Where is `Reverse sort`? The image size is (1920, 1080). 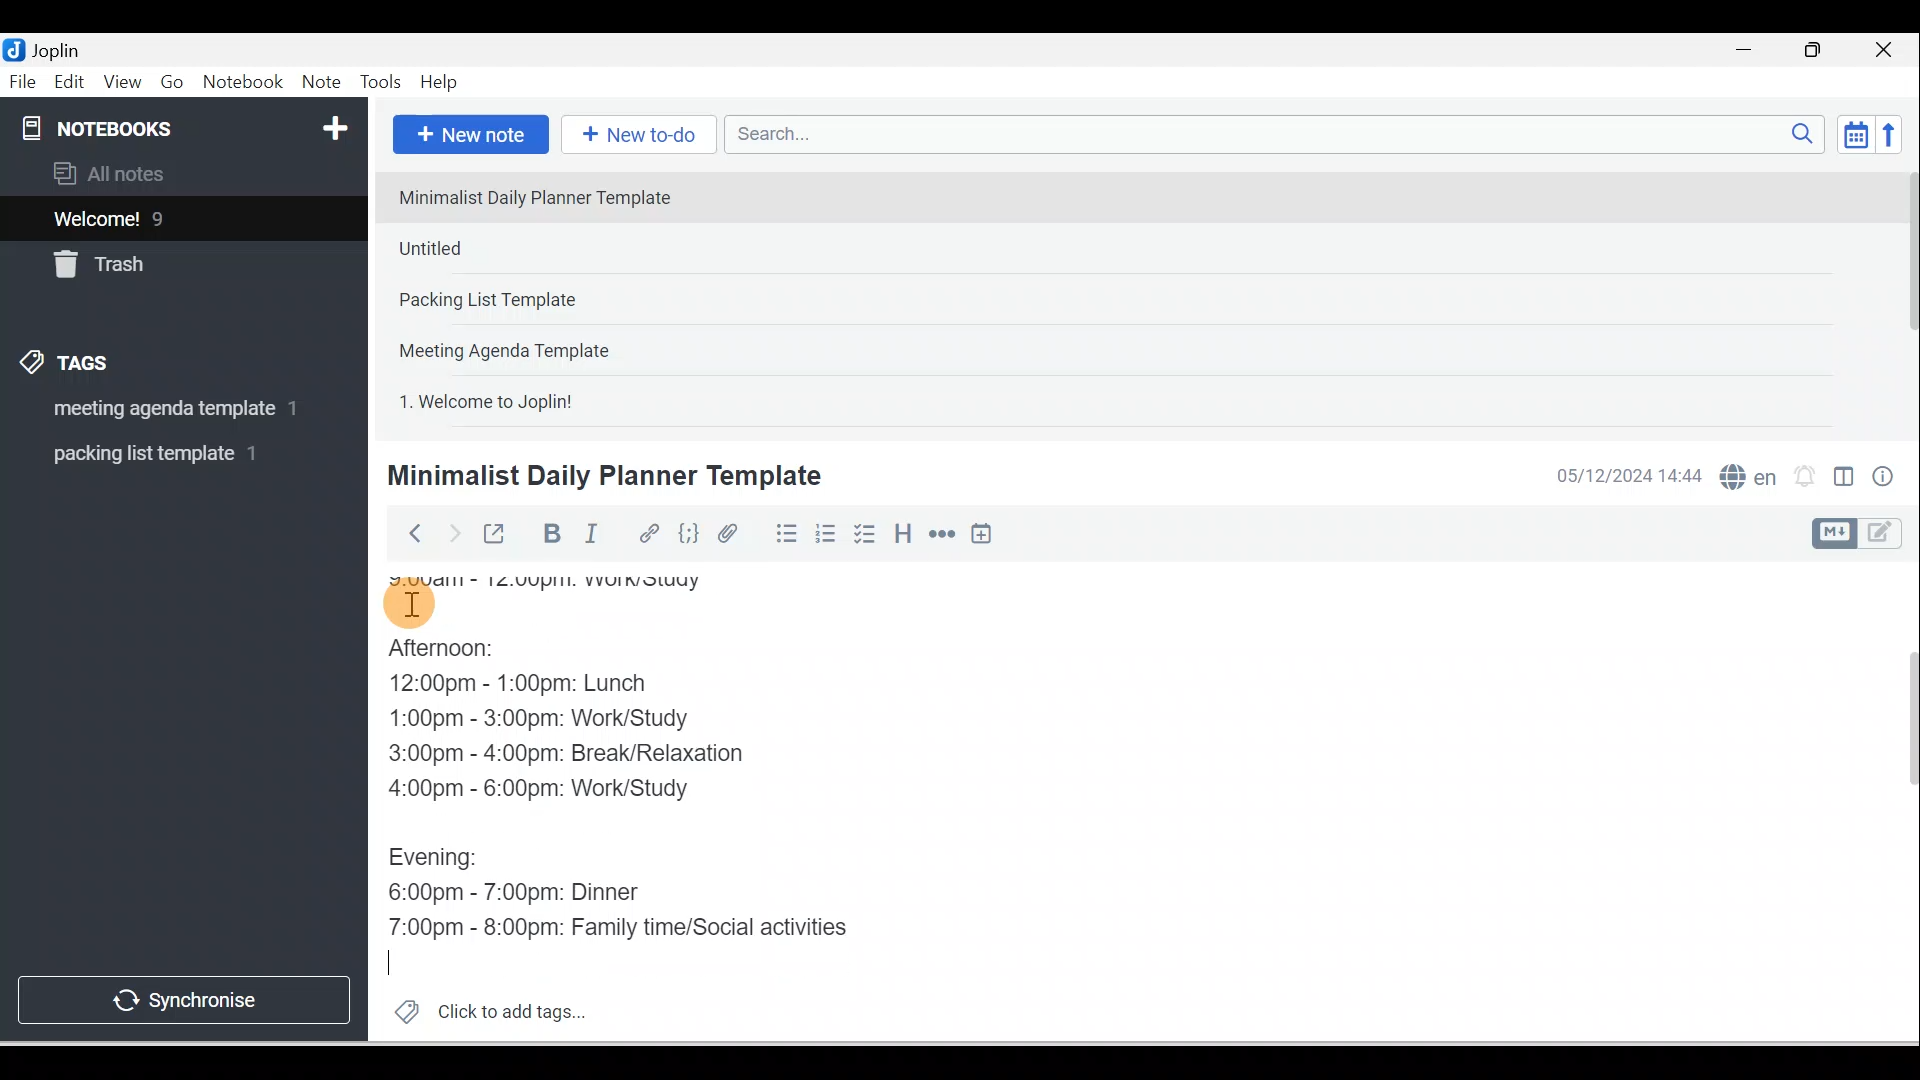
Reverse sort is located at coordinates (1895, 134).